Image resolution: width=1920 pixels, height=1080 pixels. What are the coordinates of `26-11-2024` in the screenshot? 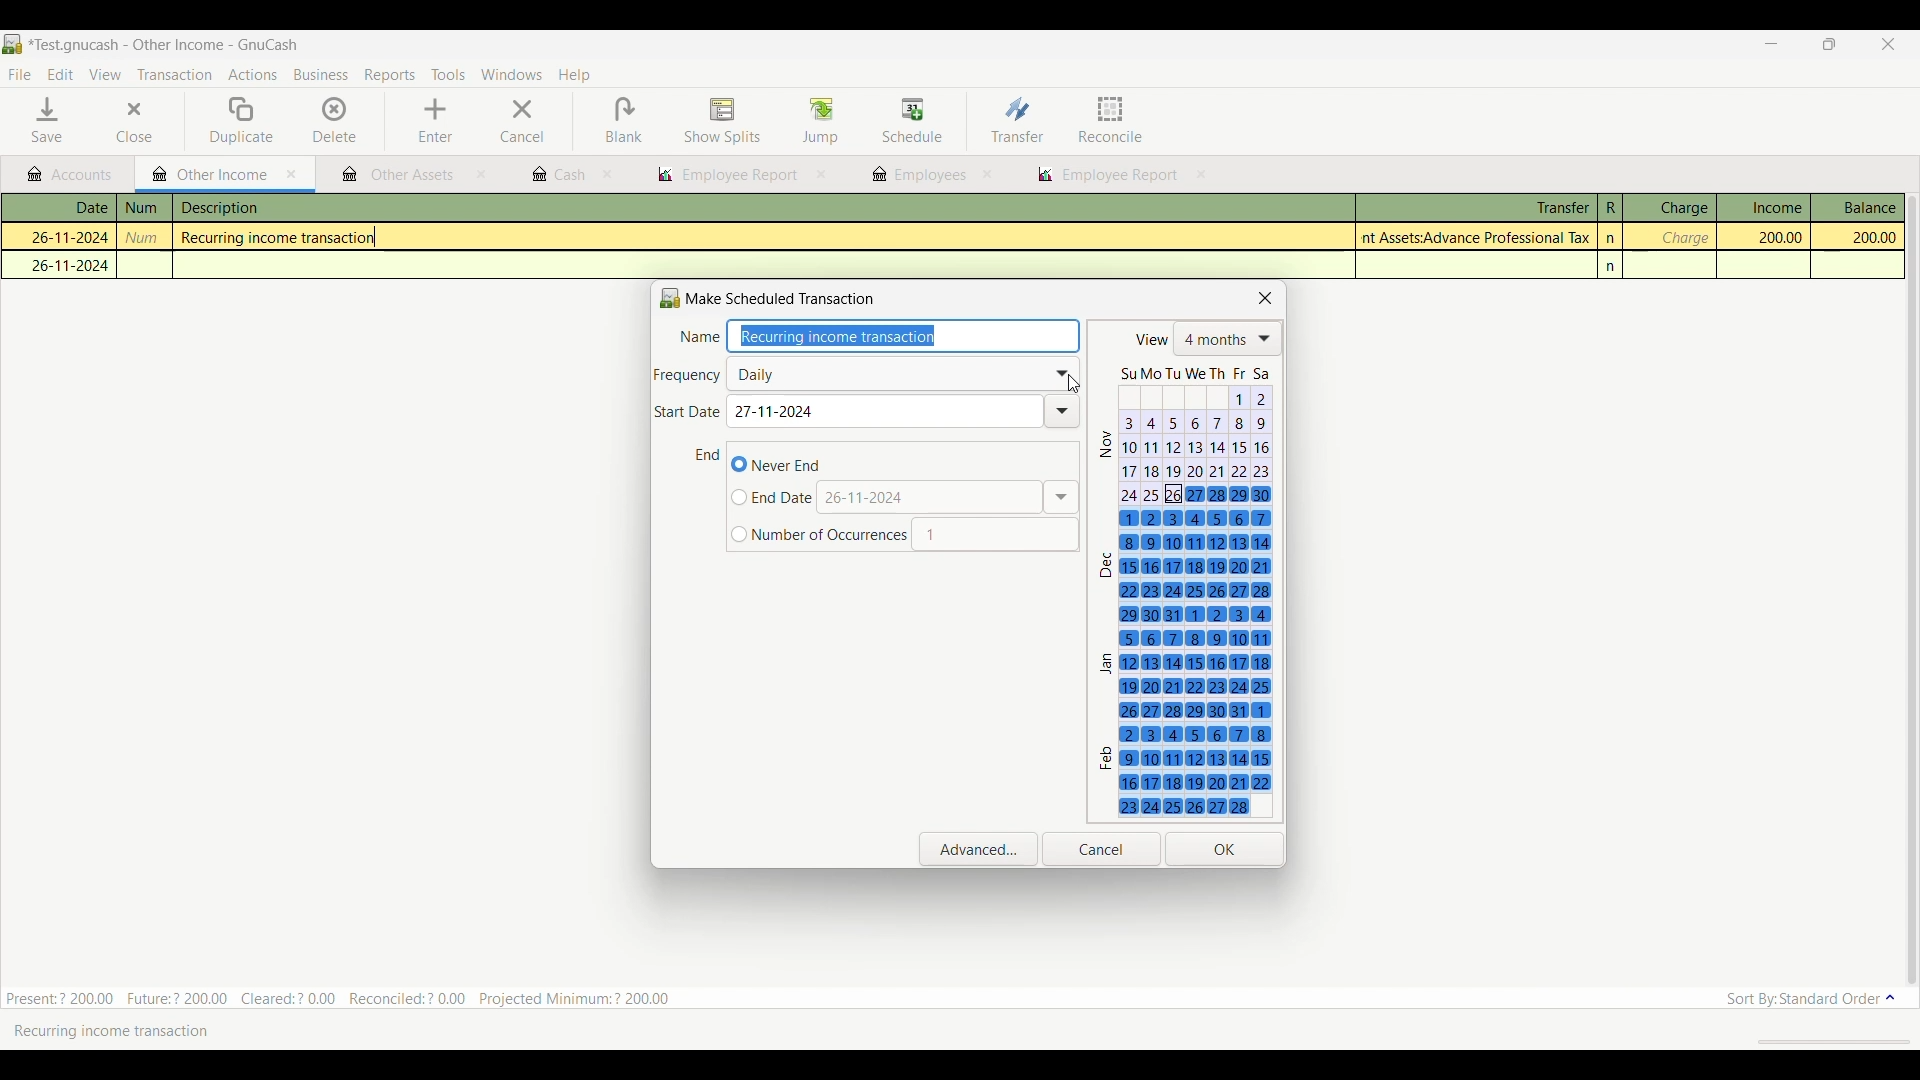 It's located at (61, 235).